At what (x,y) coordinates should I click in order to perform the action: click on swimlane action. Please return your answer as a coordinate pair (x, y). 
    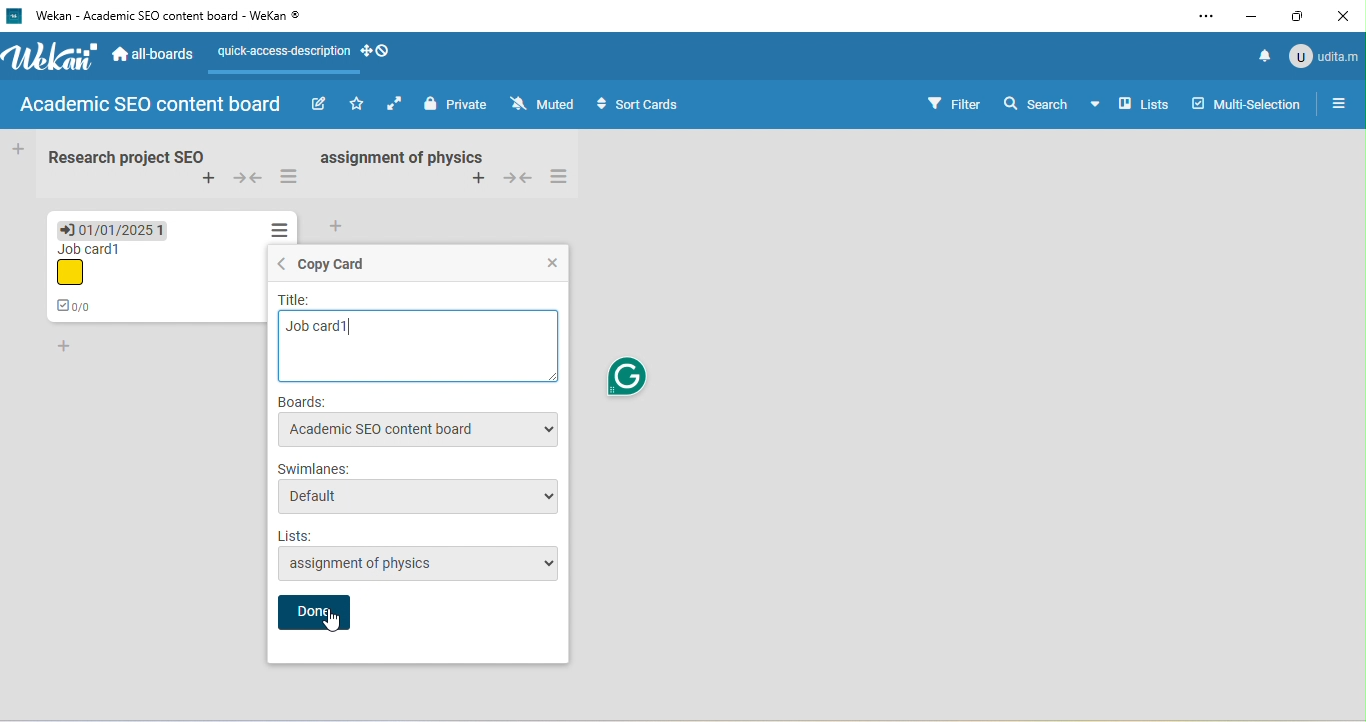
    Looking at the image, I should click on (290, 178).